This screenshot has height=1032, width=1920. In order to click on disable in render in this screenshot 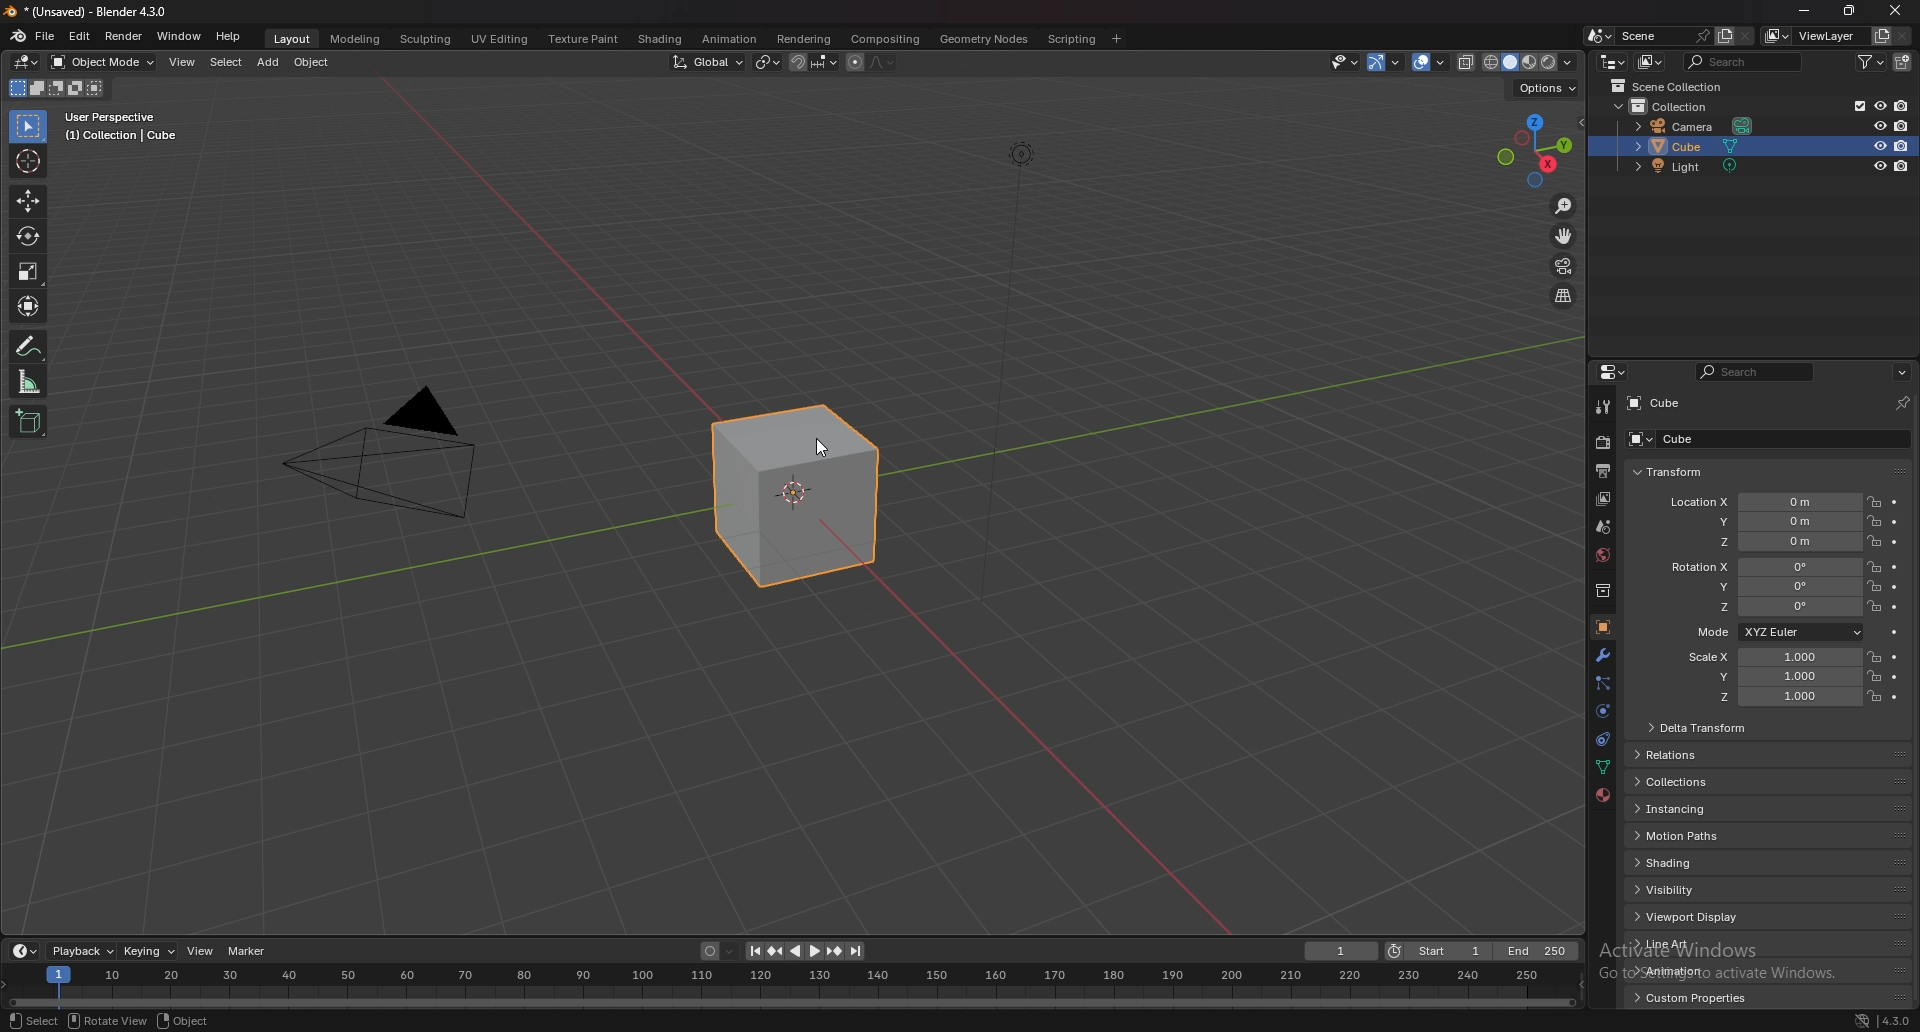, I will do `click(1903, 167)`.